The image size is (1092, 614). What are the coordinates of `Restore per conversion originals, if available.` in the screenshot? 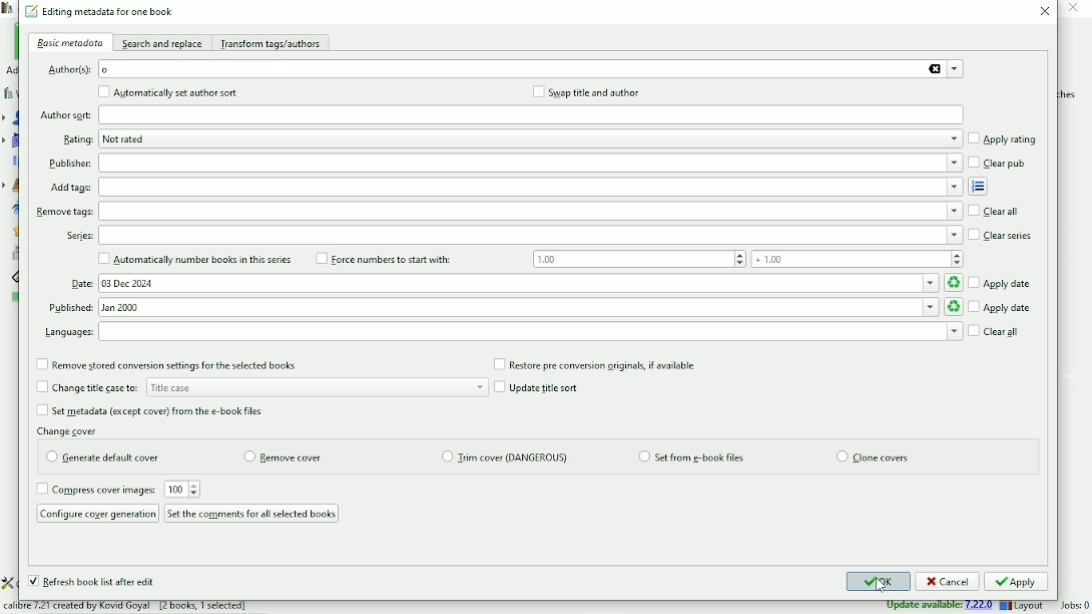 It's located at (598, 364).